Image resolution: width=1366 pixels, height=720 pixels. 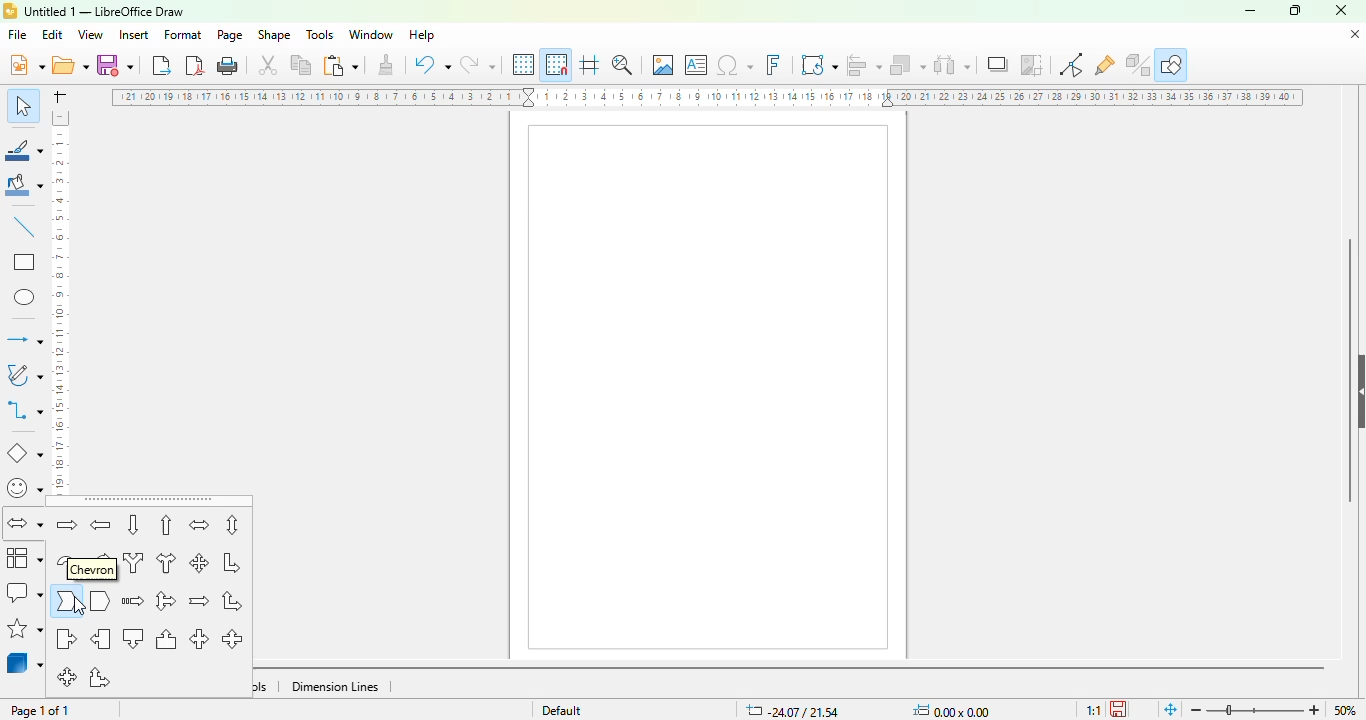 I want to click on edit, so click(x=52, y=35).